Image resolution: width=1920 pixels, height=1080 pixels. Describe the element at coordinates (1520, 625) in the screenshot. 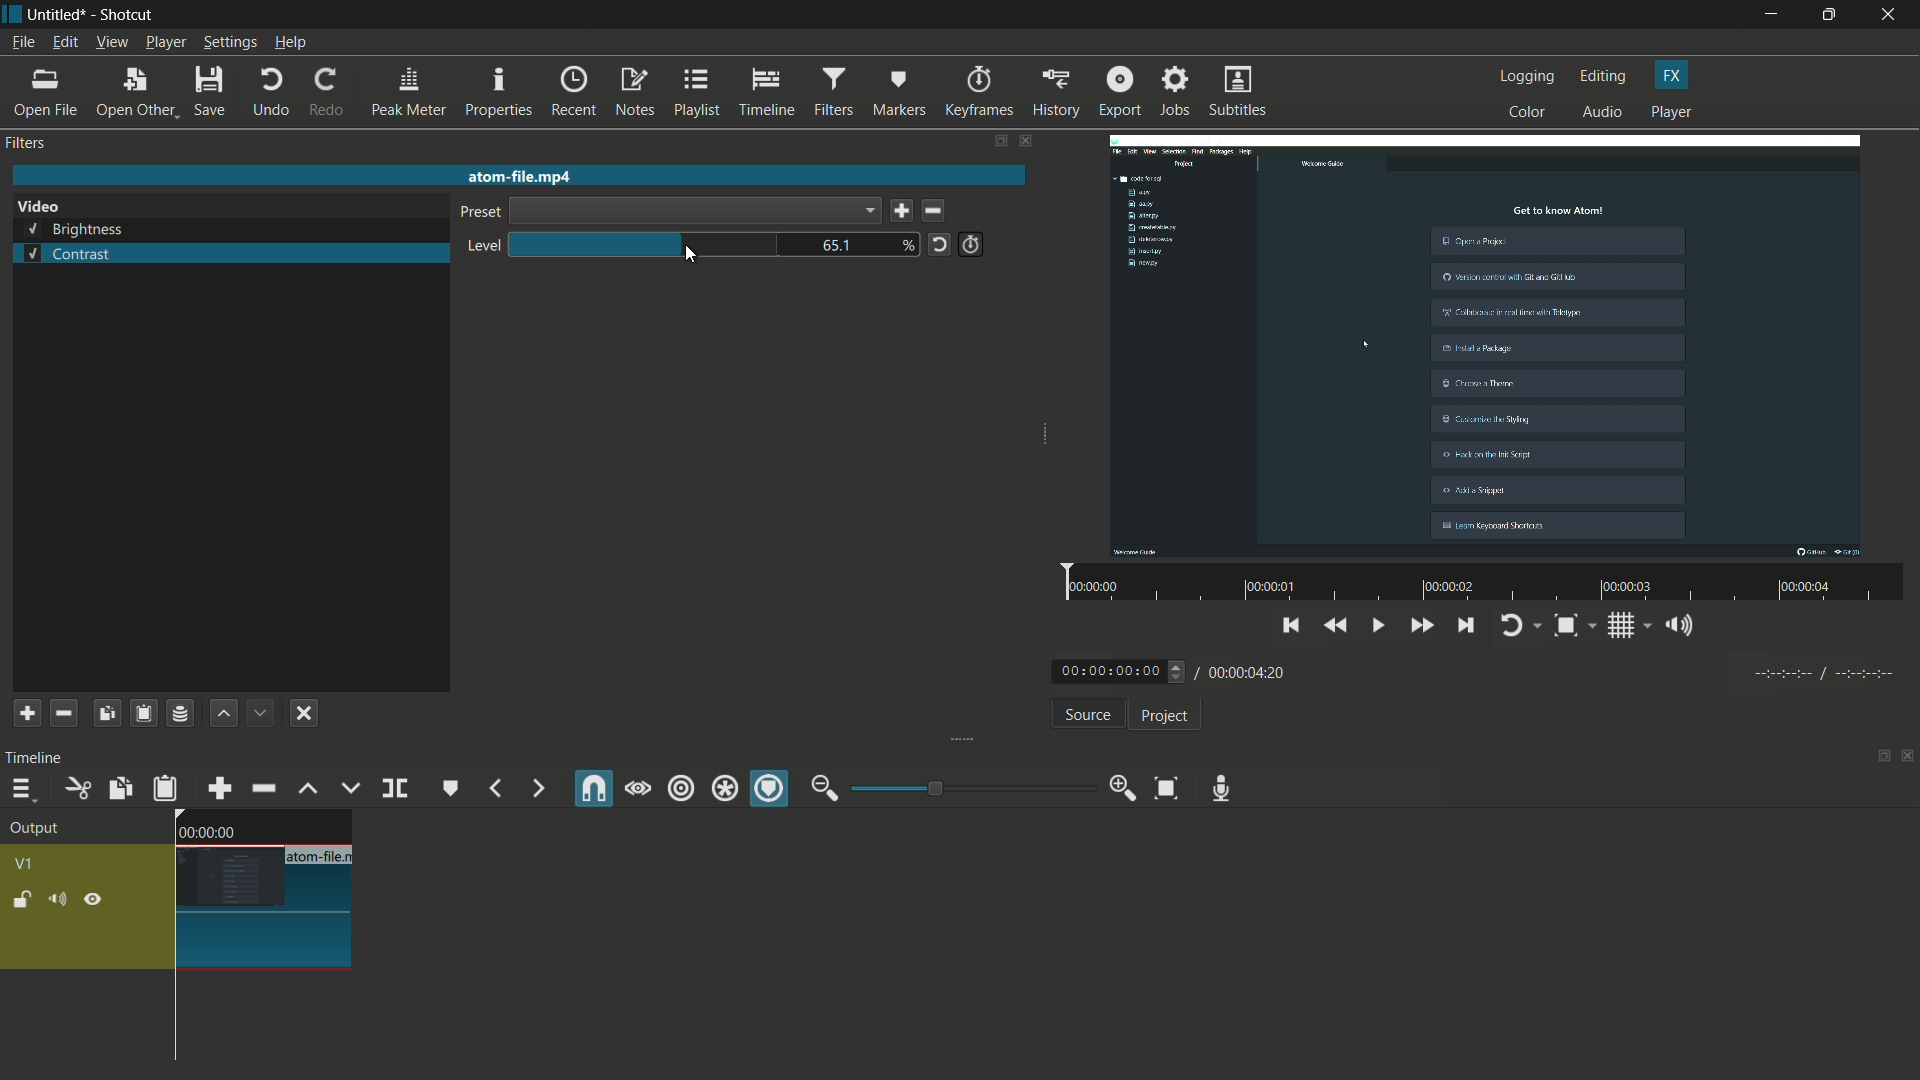

I see `toggle player logging` at that location.